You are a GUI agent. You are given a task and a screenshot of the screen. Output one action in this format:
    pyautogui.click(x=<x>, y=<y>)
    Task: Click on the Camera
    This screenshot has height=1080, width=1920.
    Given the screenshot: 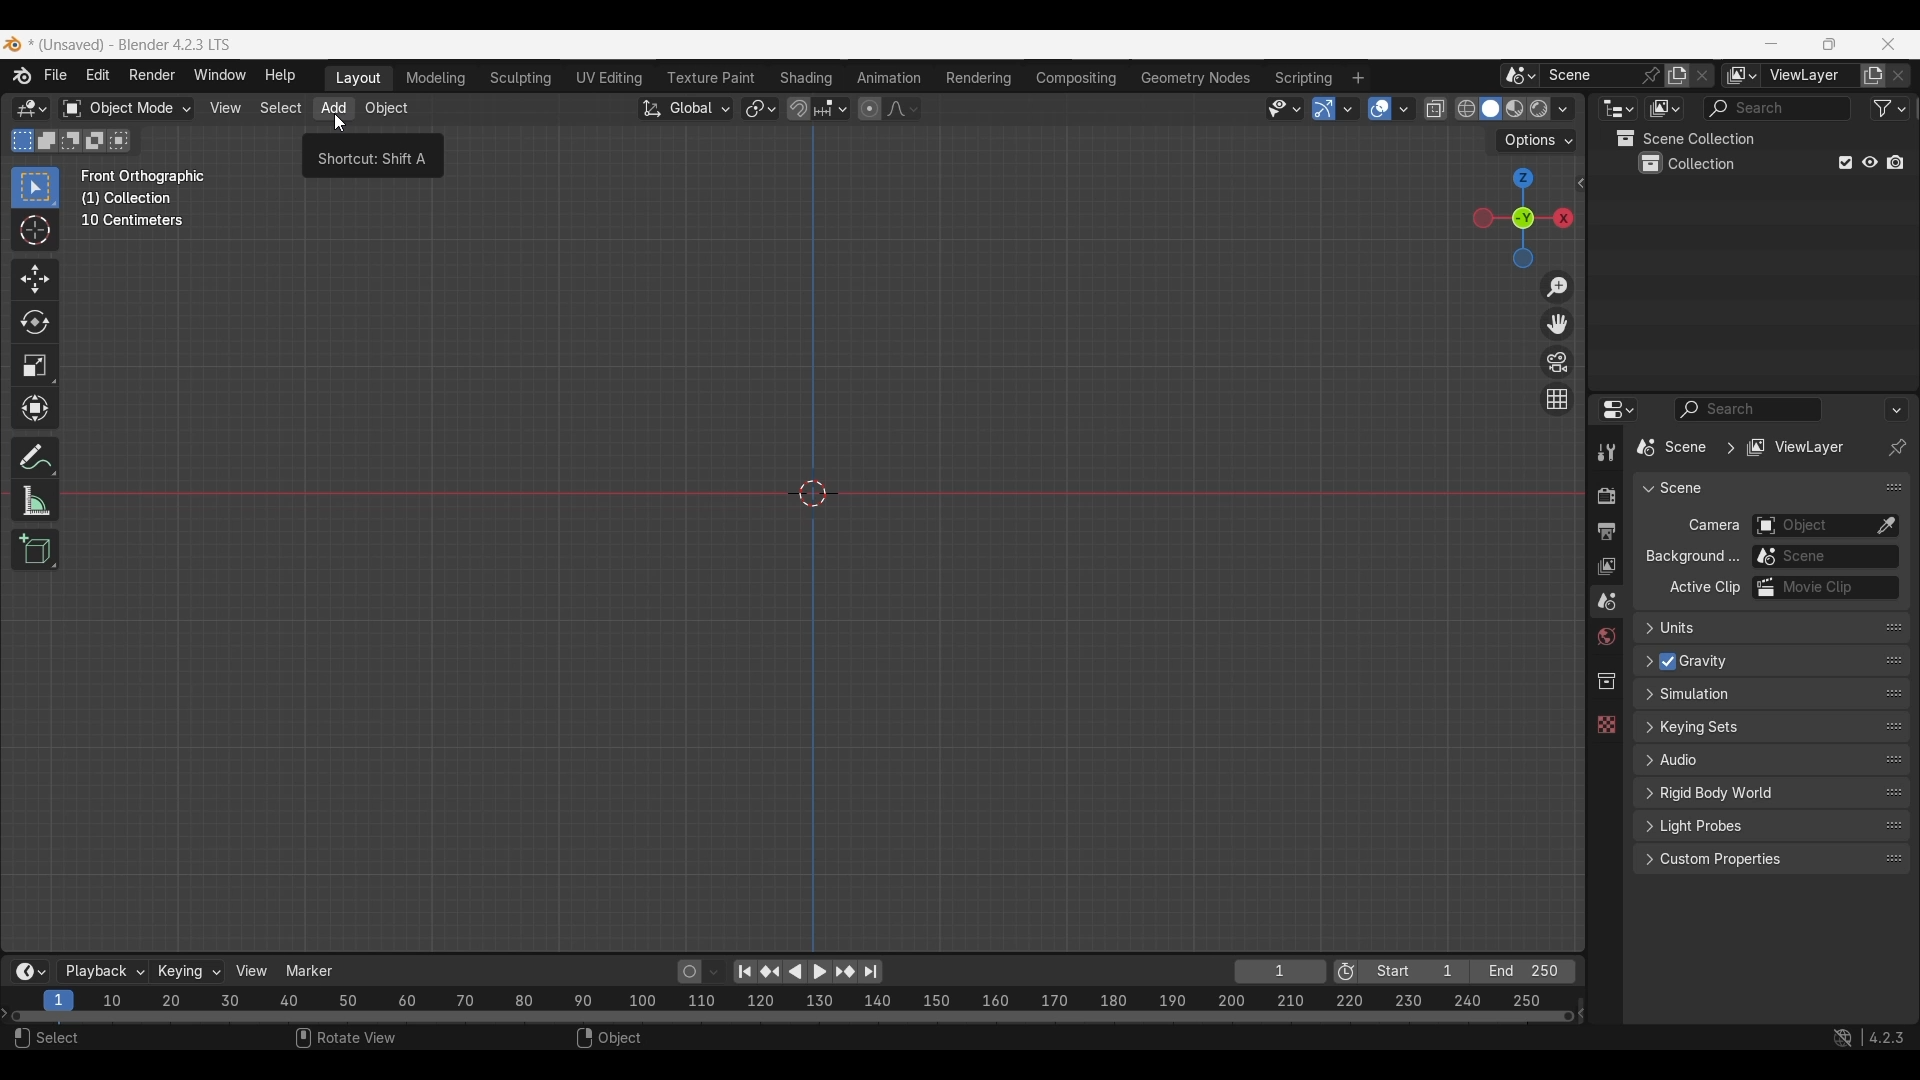 What is the action you would take?
    pyautogui.click(x=1809, y=525)
    